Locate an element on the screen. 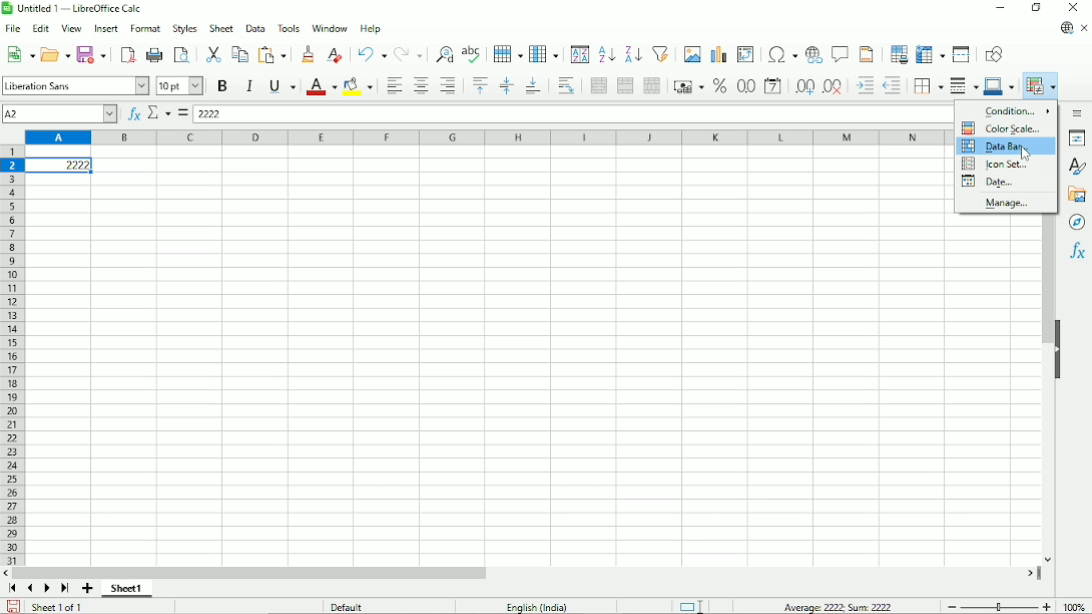 Image resolution: width=1092 pixels, height=614 pixels. Row headings  is located at coordinates (12, 357).